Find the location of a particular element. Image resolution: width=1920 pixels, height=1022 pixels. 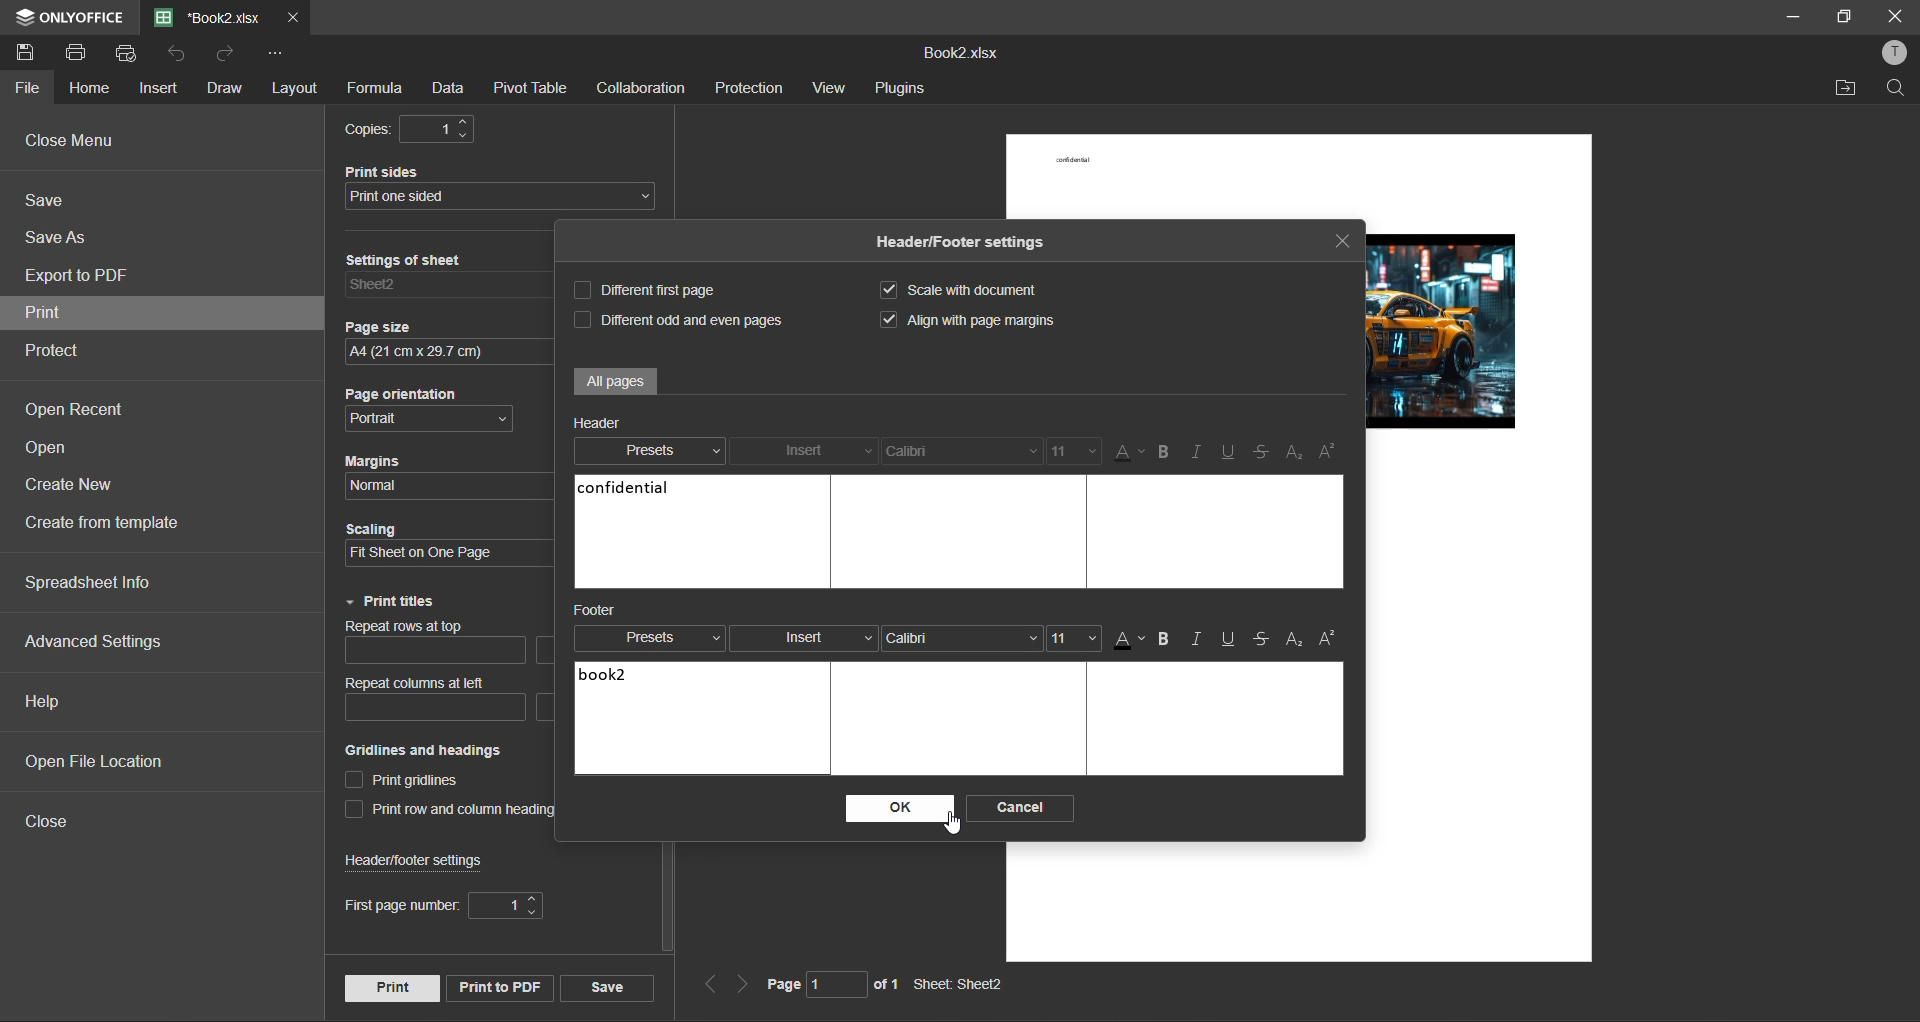

scale with document is located at coordinates (952, 292).